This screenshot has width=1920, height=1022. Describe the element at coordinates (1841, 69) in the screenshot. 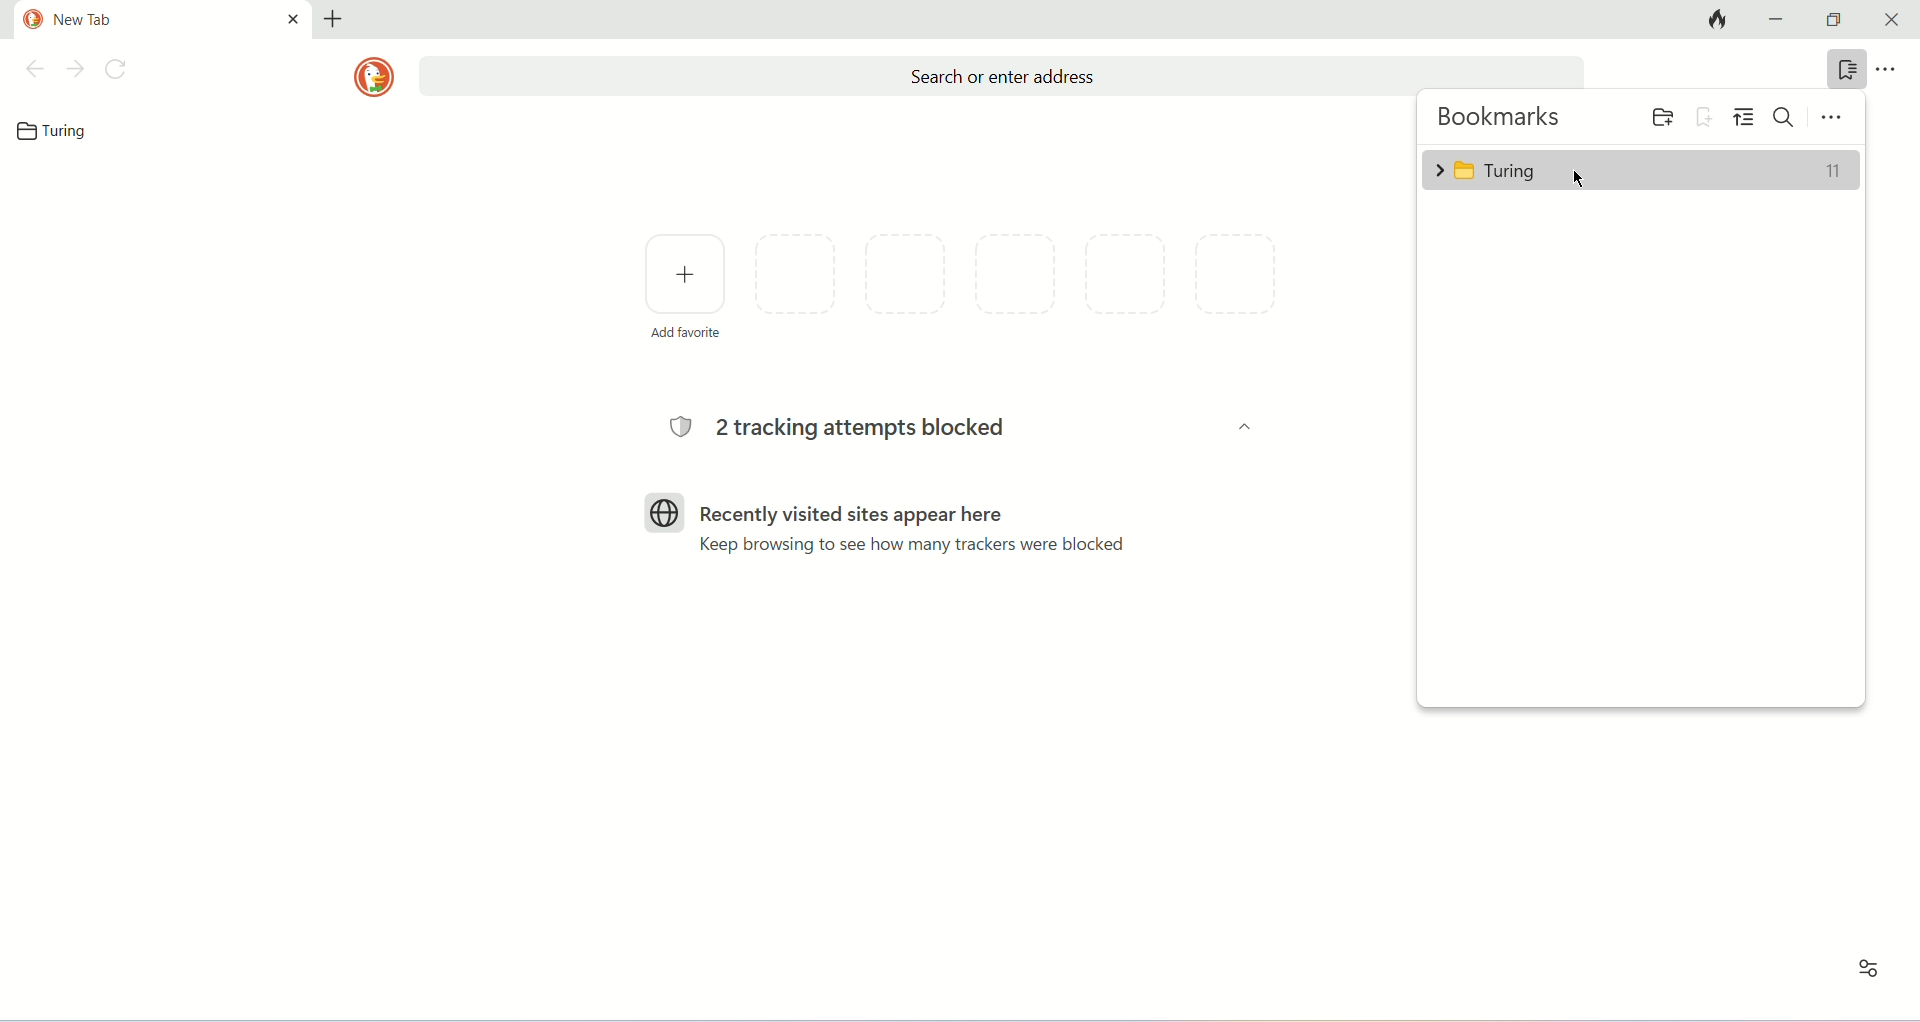

I see `bookmarks` at that location.